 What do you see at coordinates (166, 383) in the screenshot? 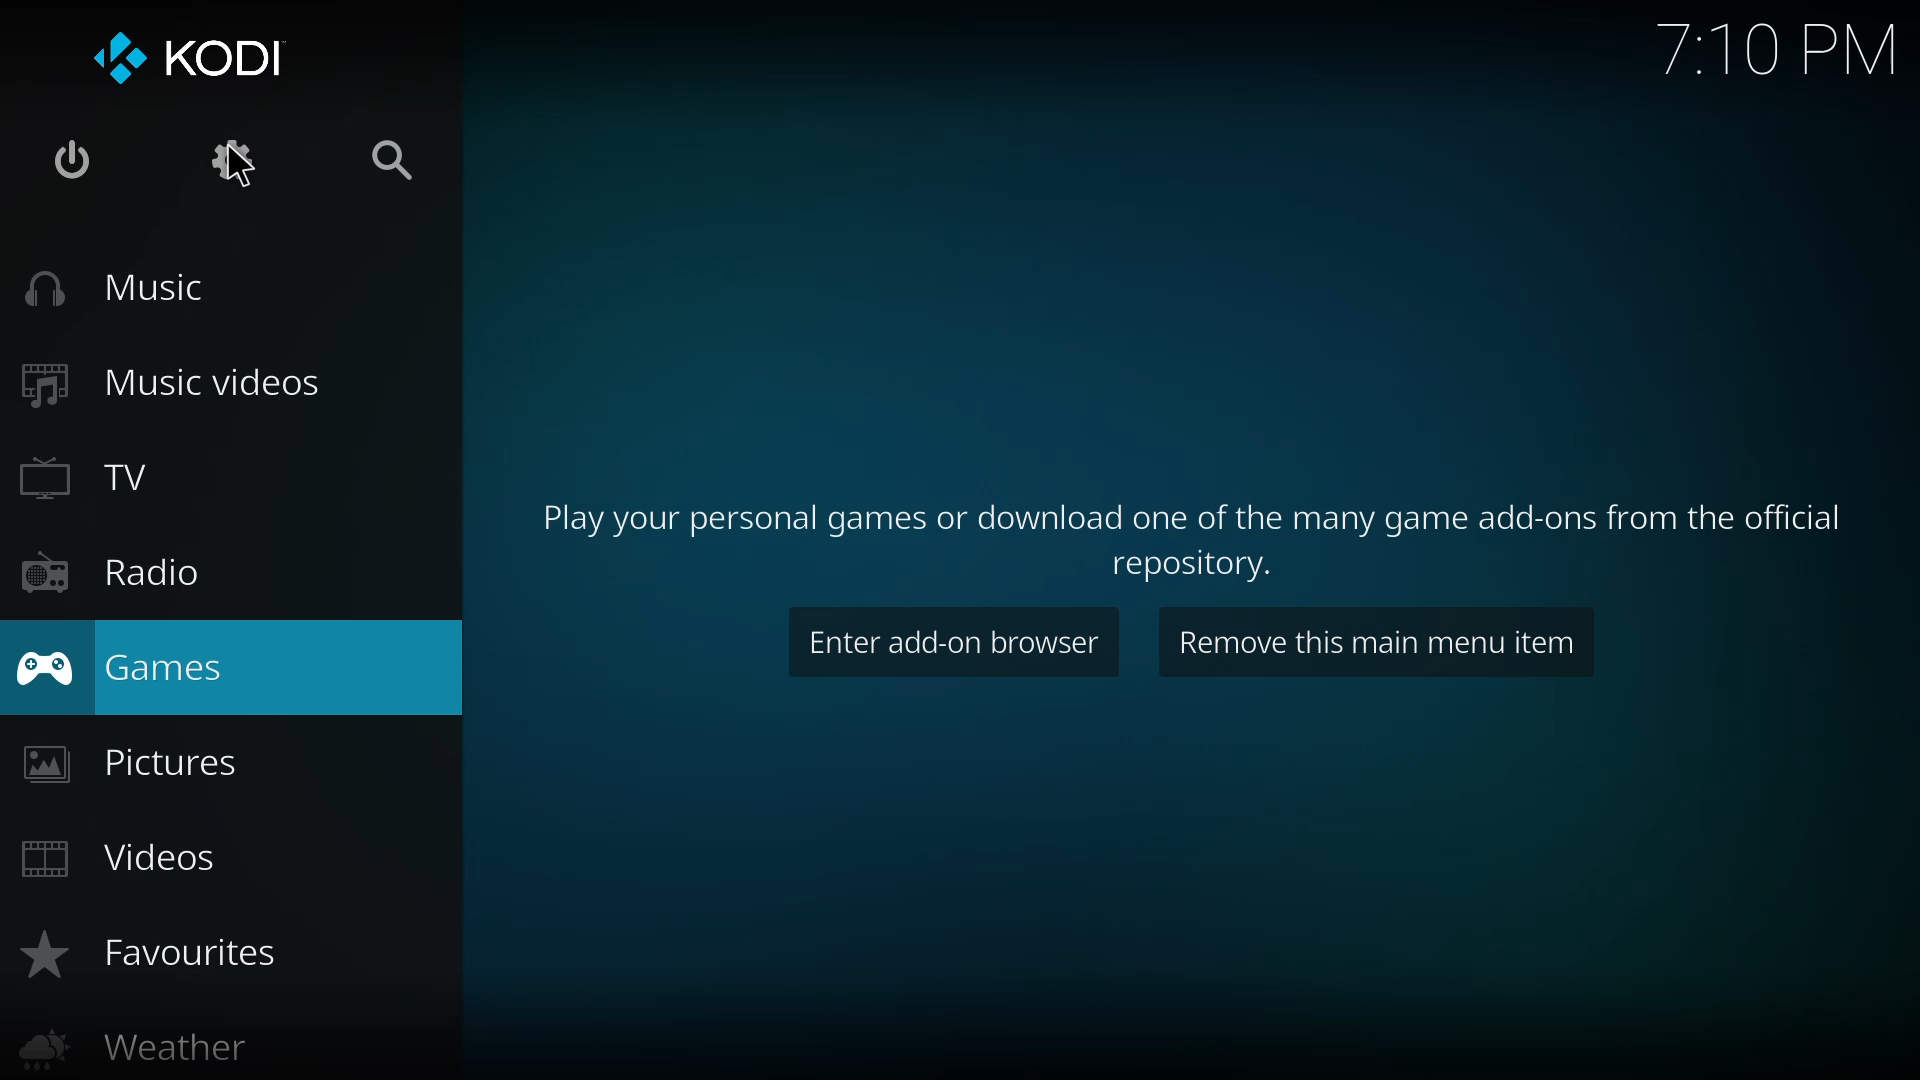
I see `music videos` at bounding box center [166, 383].